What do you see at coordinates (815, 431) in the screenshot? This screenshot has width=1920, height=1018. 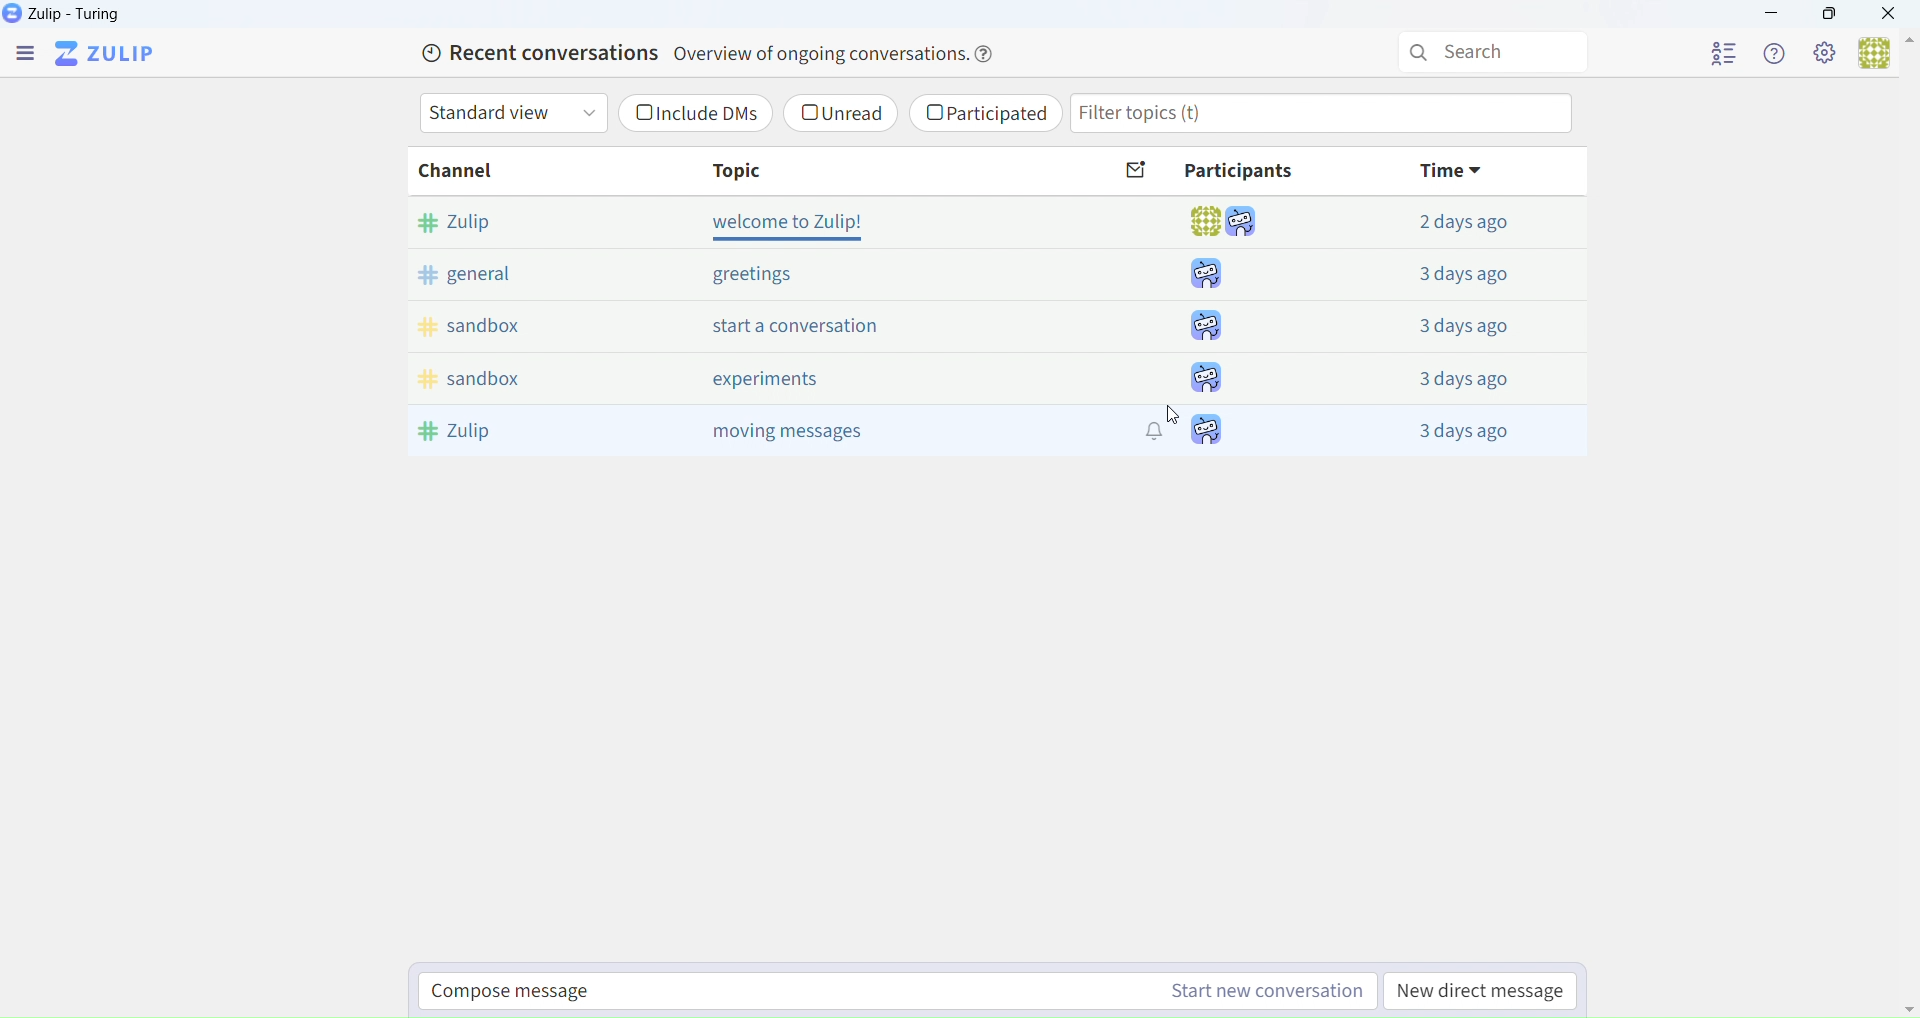 I see `moving messages` at bounding box center [815, 431].